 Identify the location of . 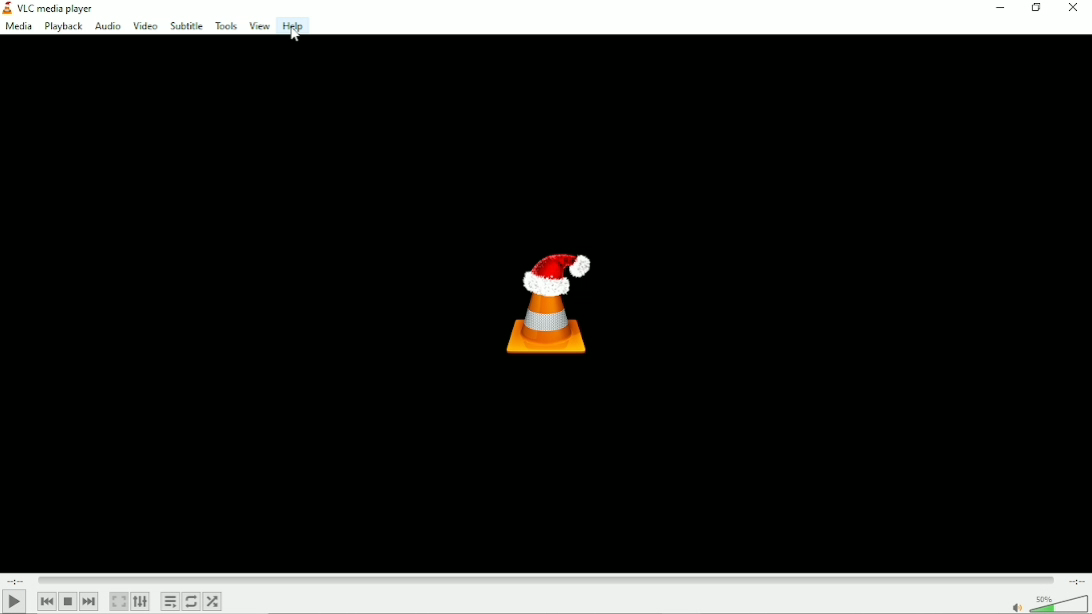
(8, 9).